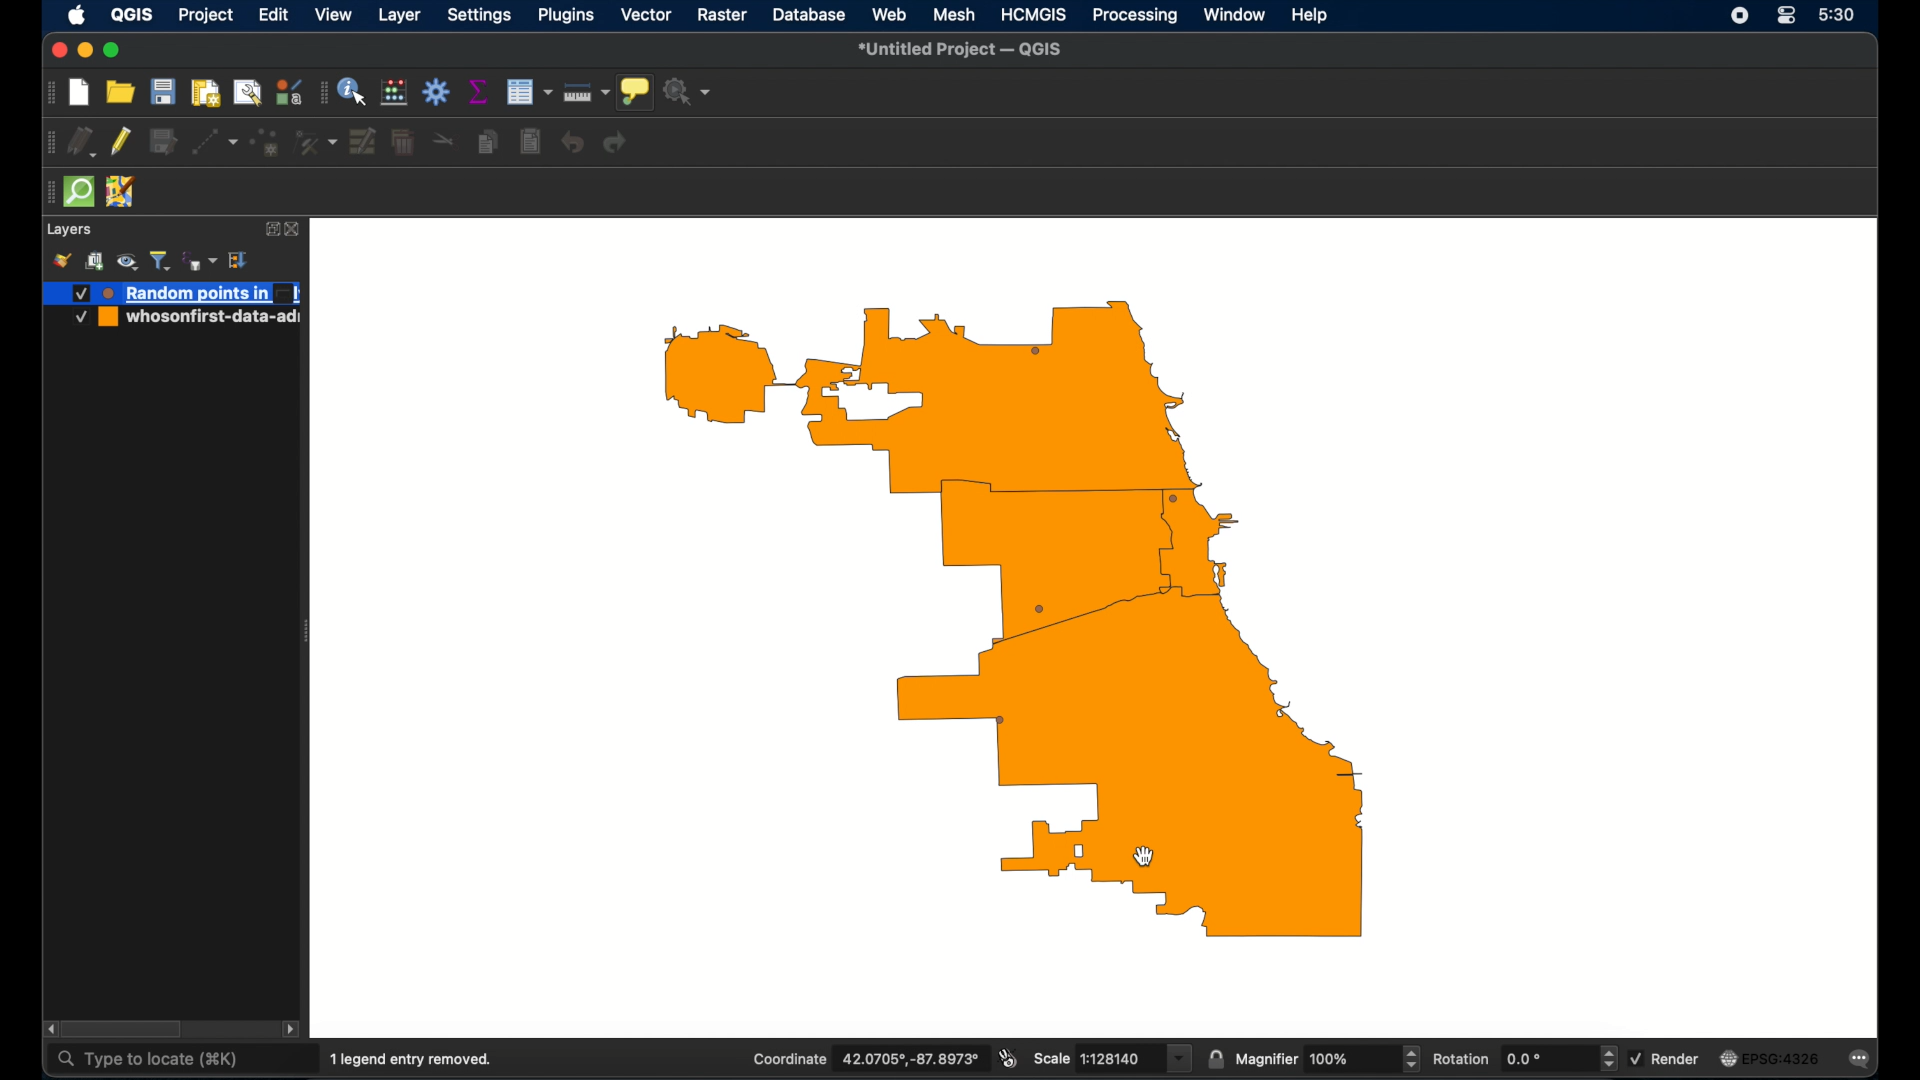  Describe the element at coordinates (315, 140) in the screenshot. I see `vertex tool` at that location.